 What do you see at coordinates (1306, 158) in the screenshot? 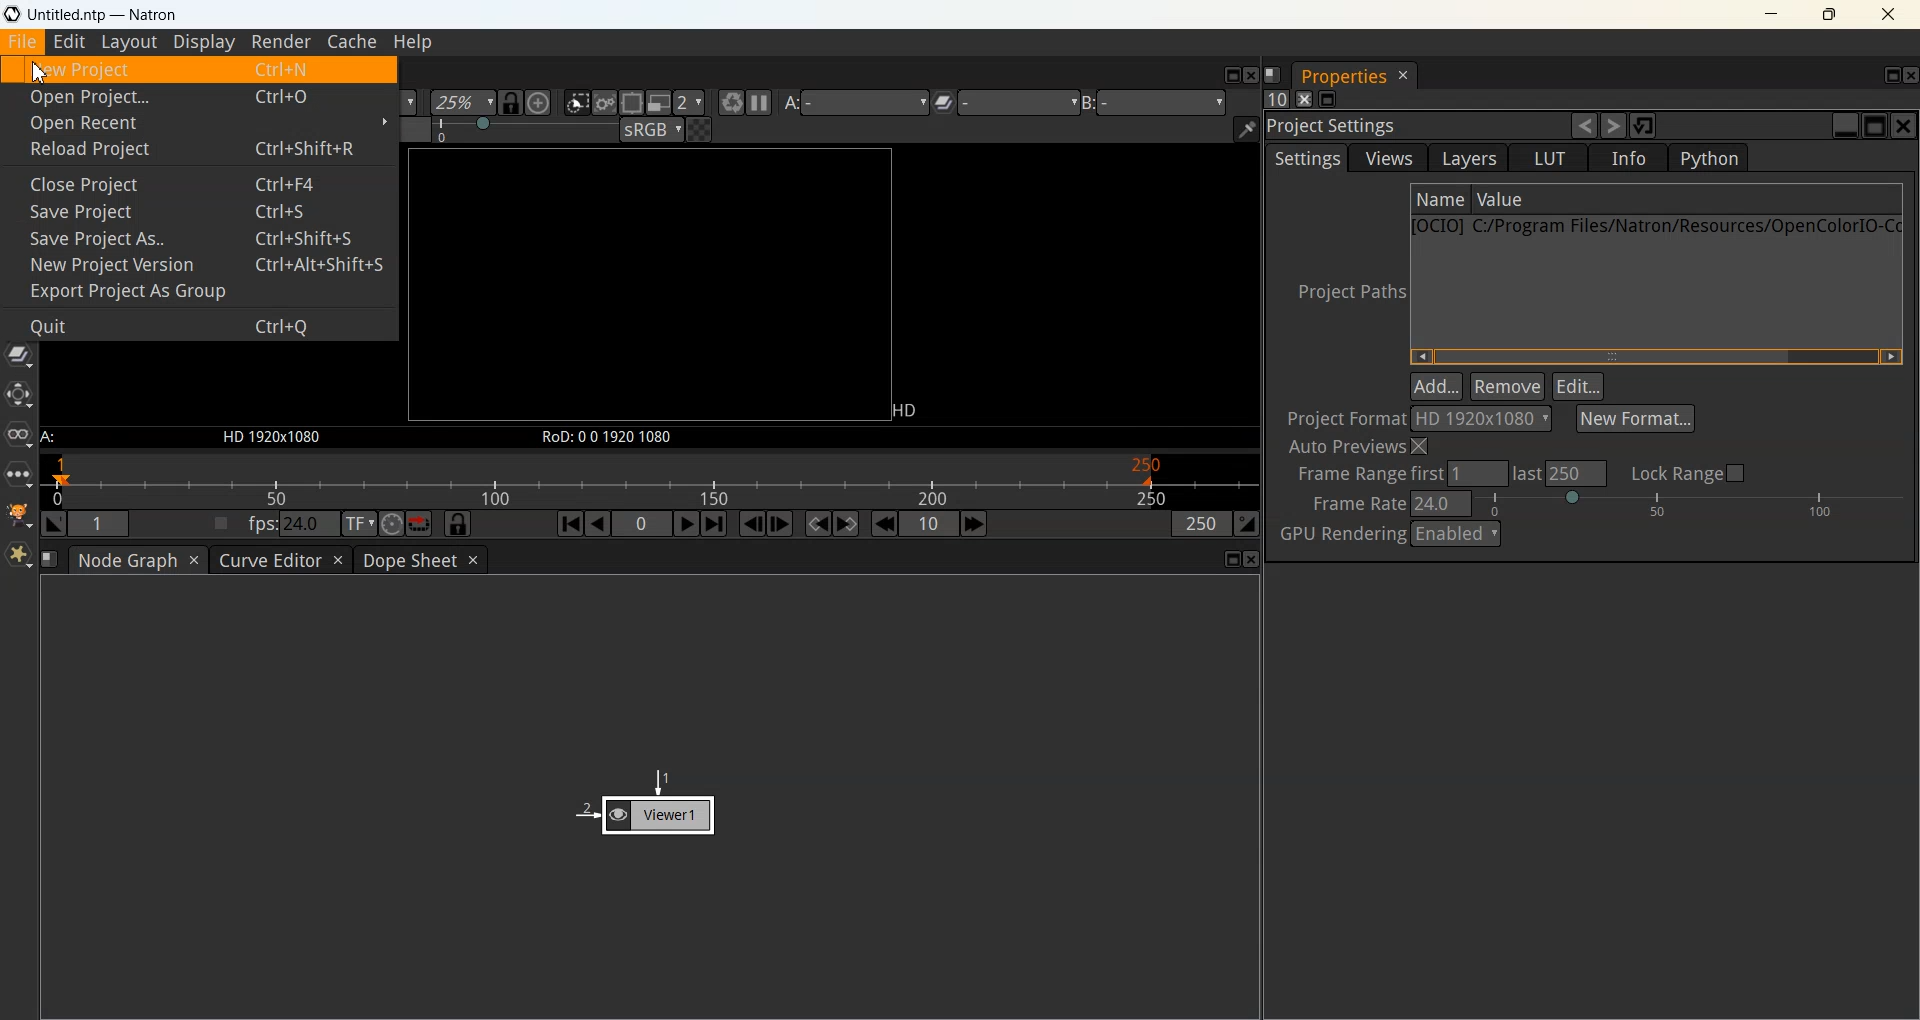
I see `Settings` at bounding box center [1306, 158].